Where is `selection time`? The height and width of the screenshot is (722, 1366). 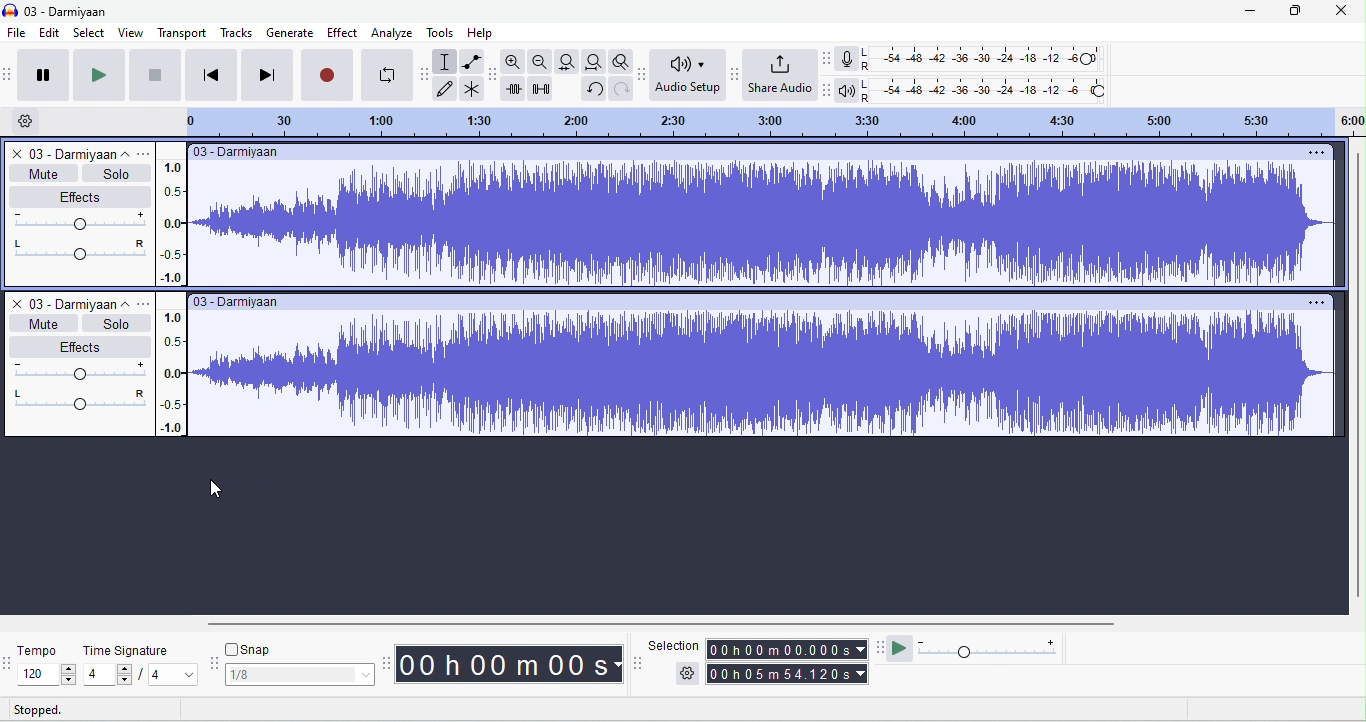 selection time is located at coordinates (788, 647).